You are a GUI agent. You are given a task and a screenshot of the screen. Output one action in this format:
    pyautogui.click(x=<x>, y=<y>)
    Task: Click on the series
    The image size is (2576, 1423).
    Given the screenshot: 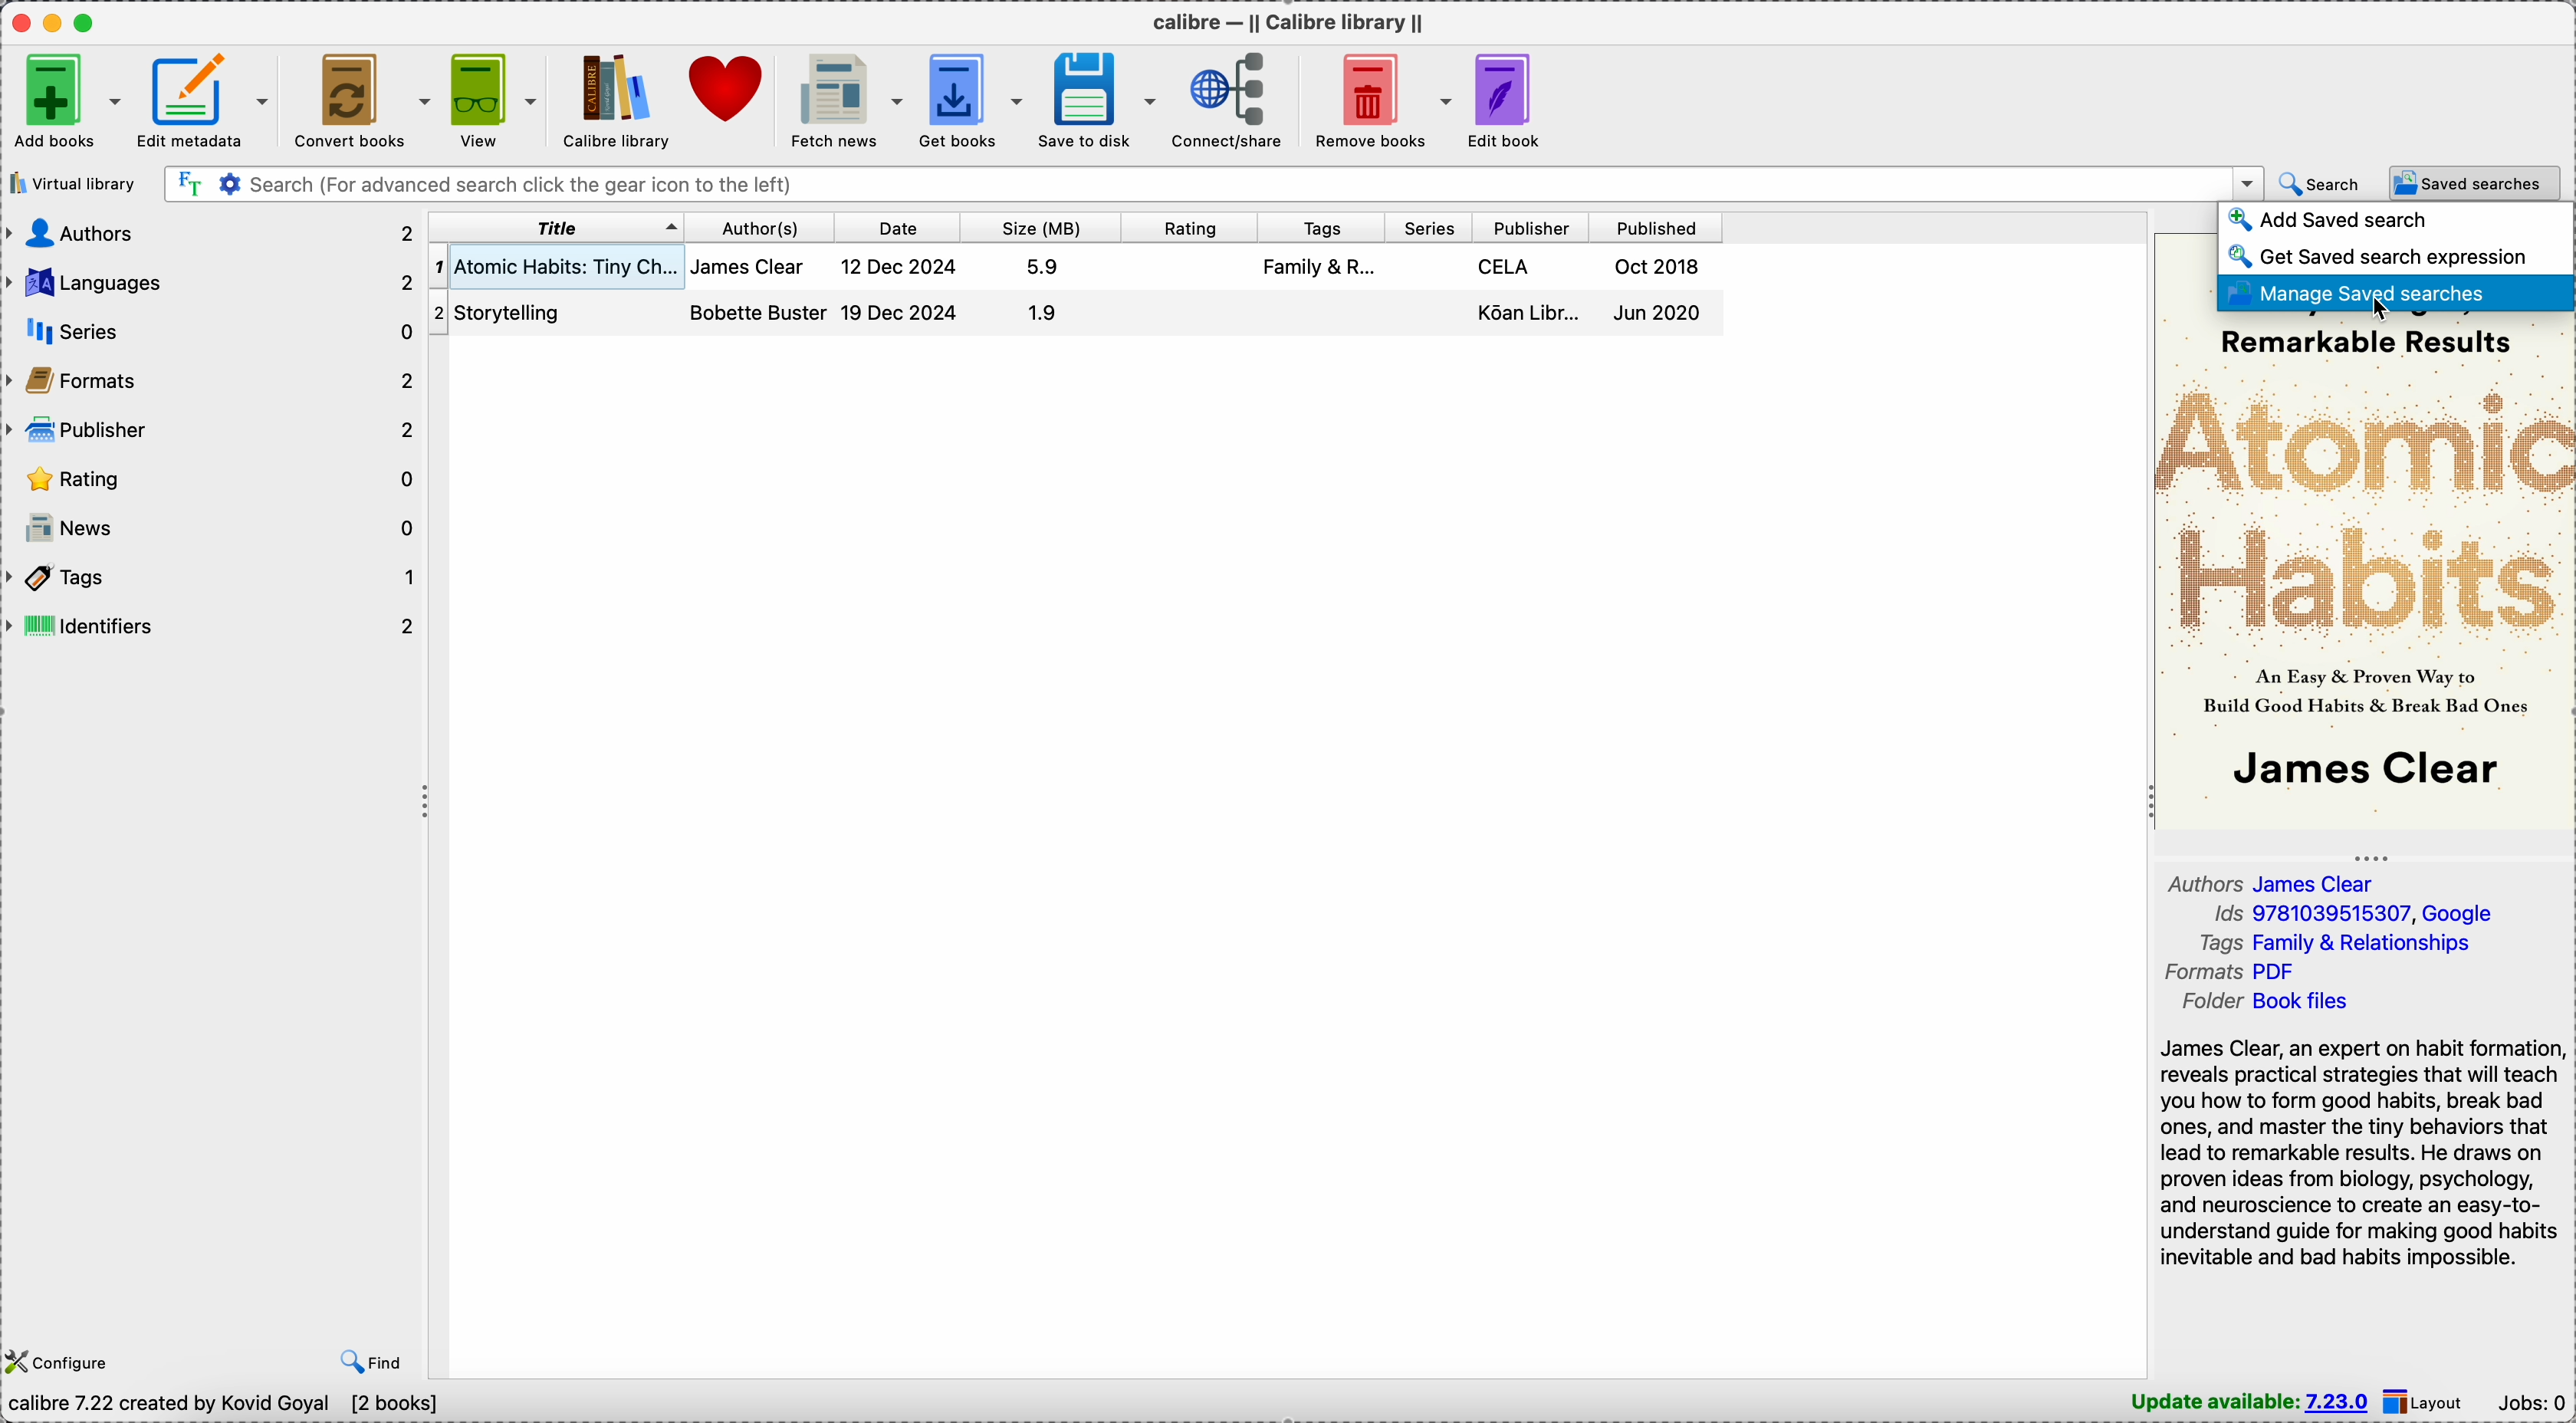 What is the action you would take?
    pyautogui.click(x=1425, y=228)
    